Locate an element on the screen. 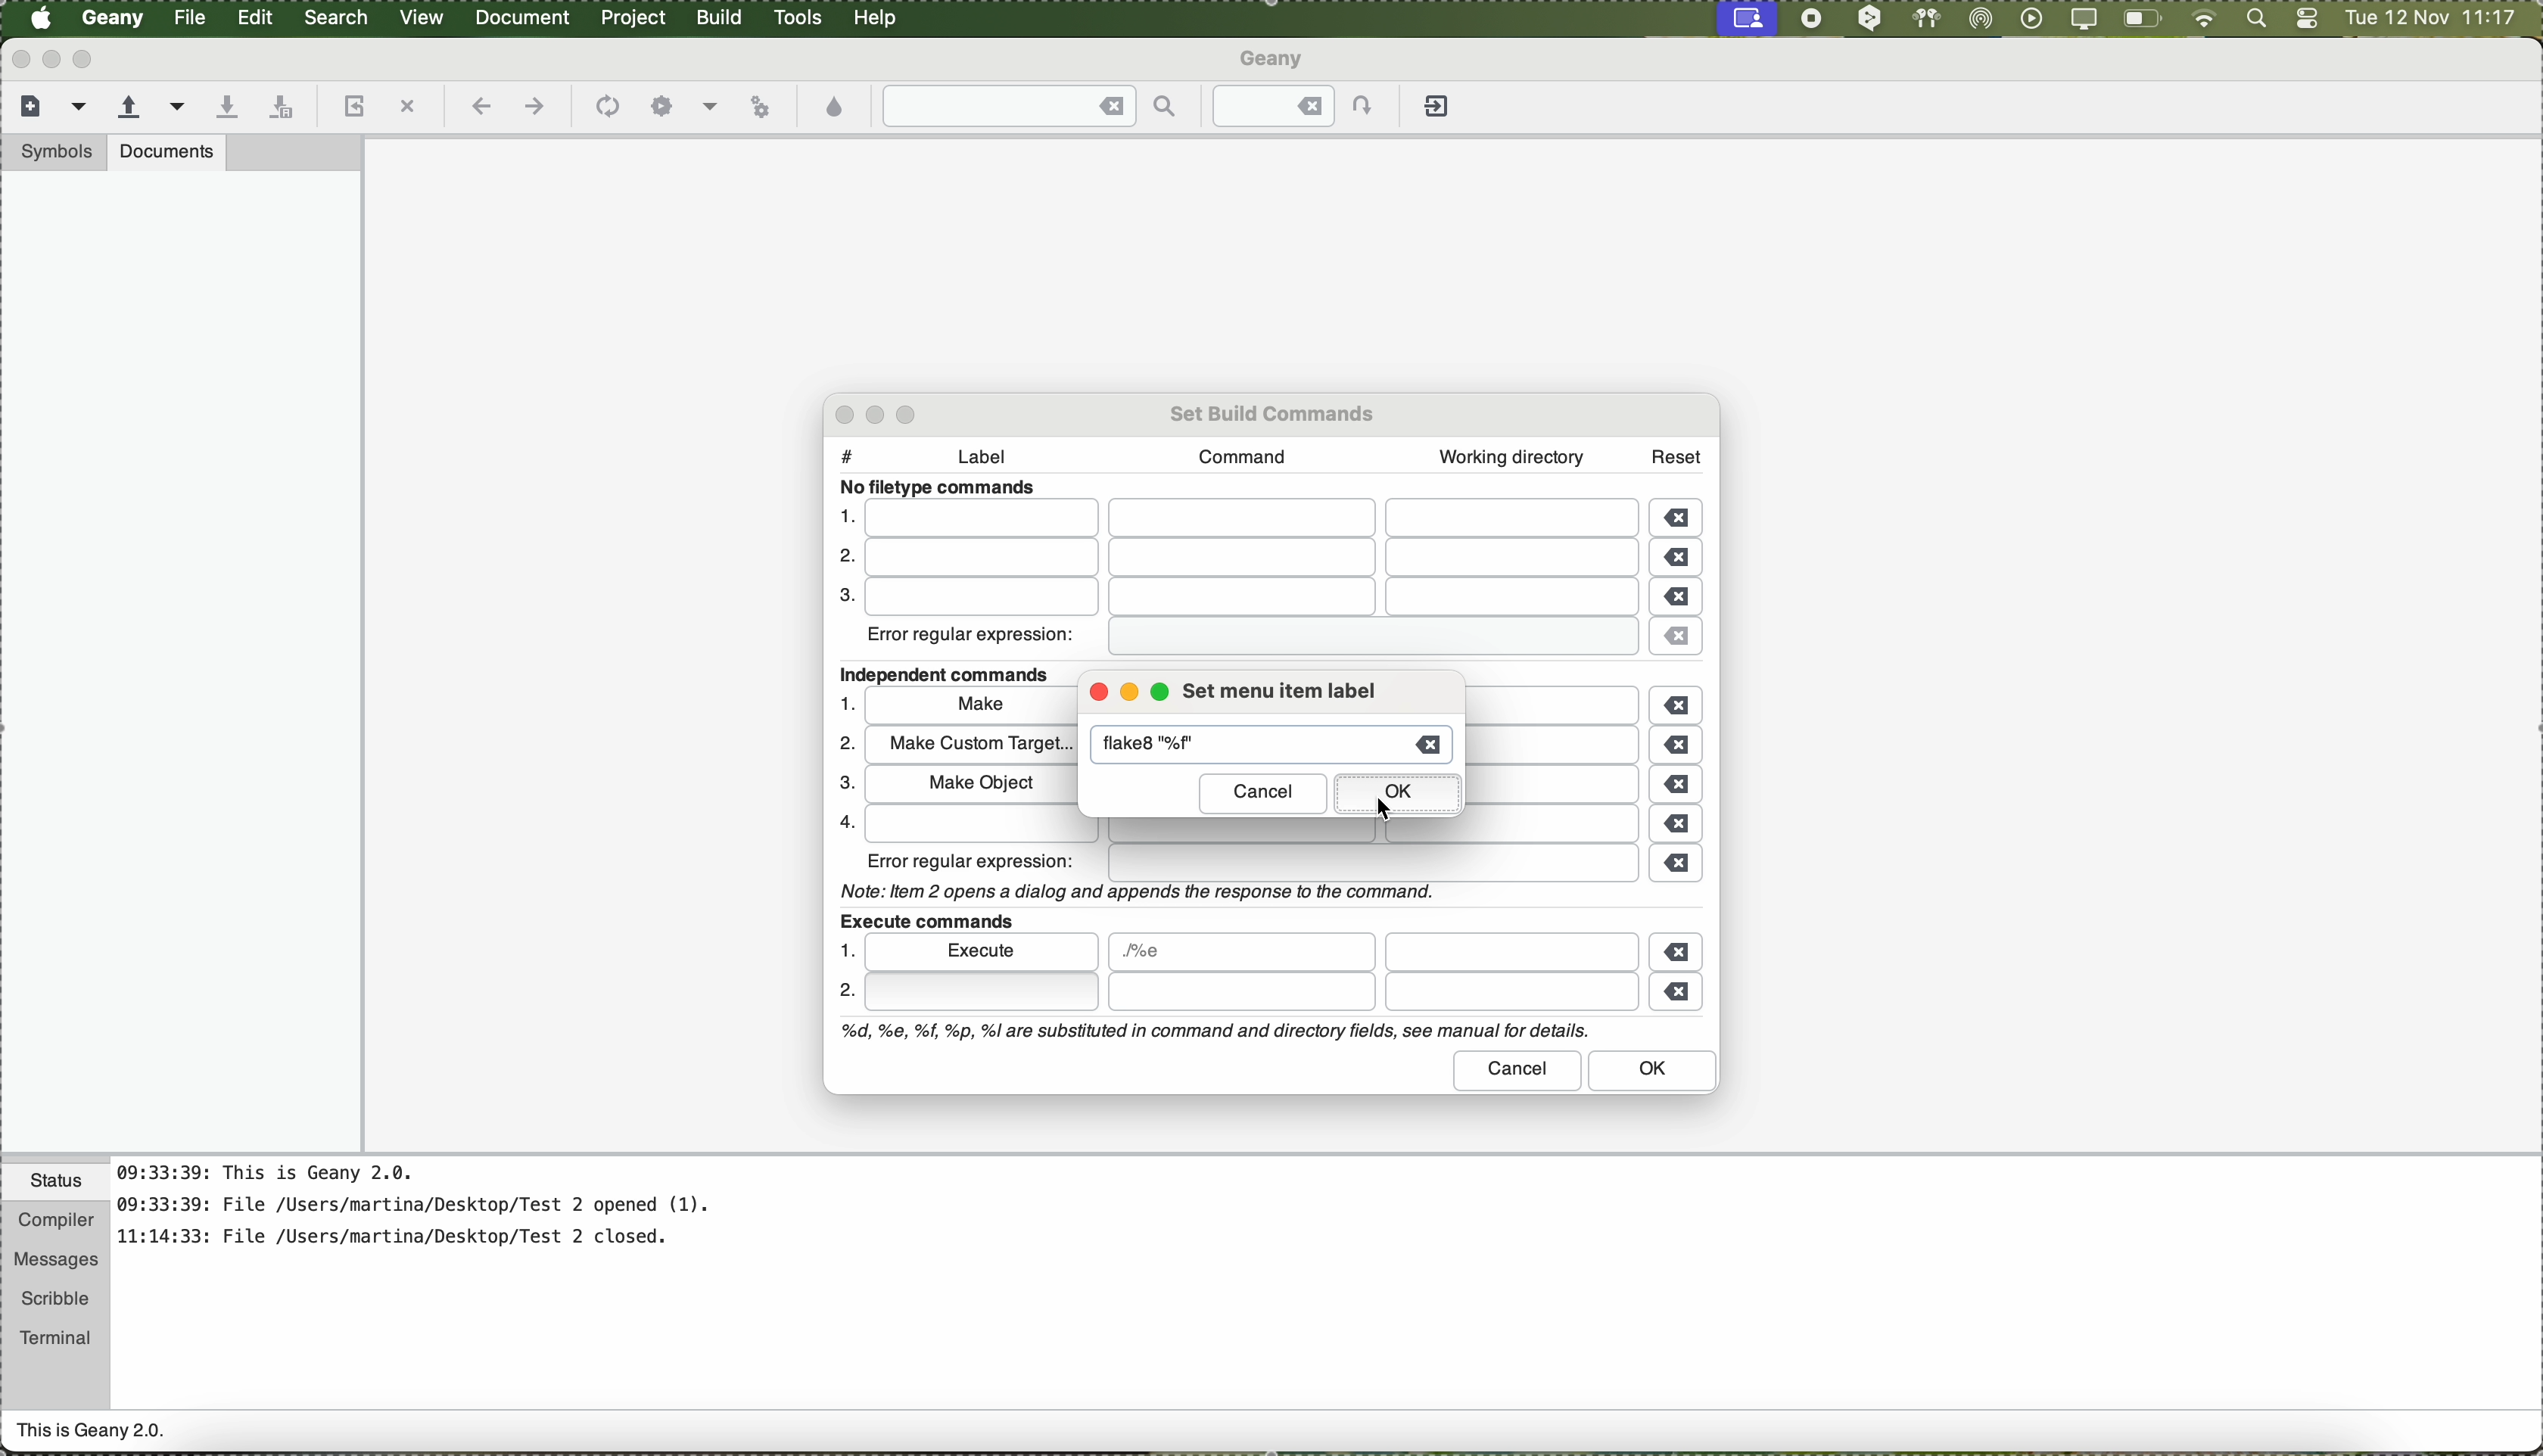 The height and width of the screenshot is (1456, 2543). project is located at coordinates (632, 18).